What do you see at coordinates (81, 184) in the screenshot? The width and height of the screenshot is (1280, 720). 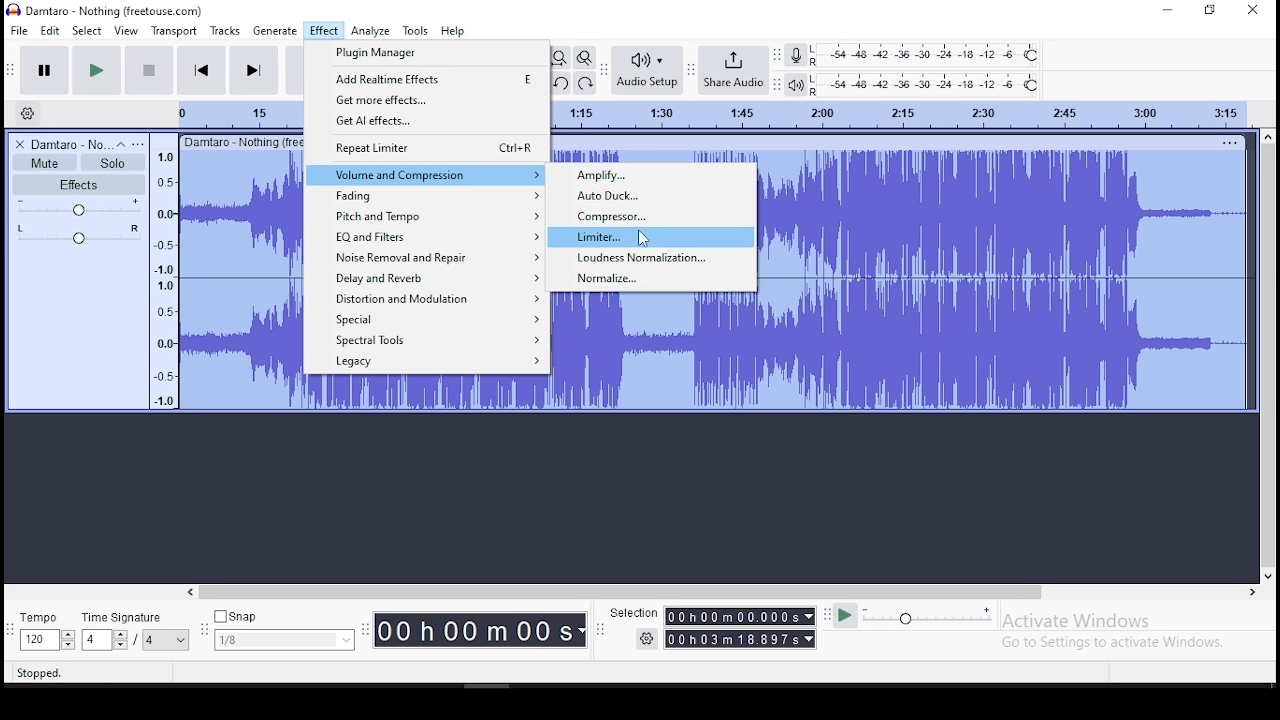 I see `effects` at bounding box center [81, 184].